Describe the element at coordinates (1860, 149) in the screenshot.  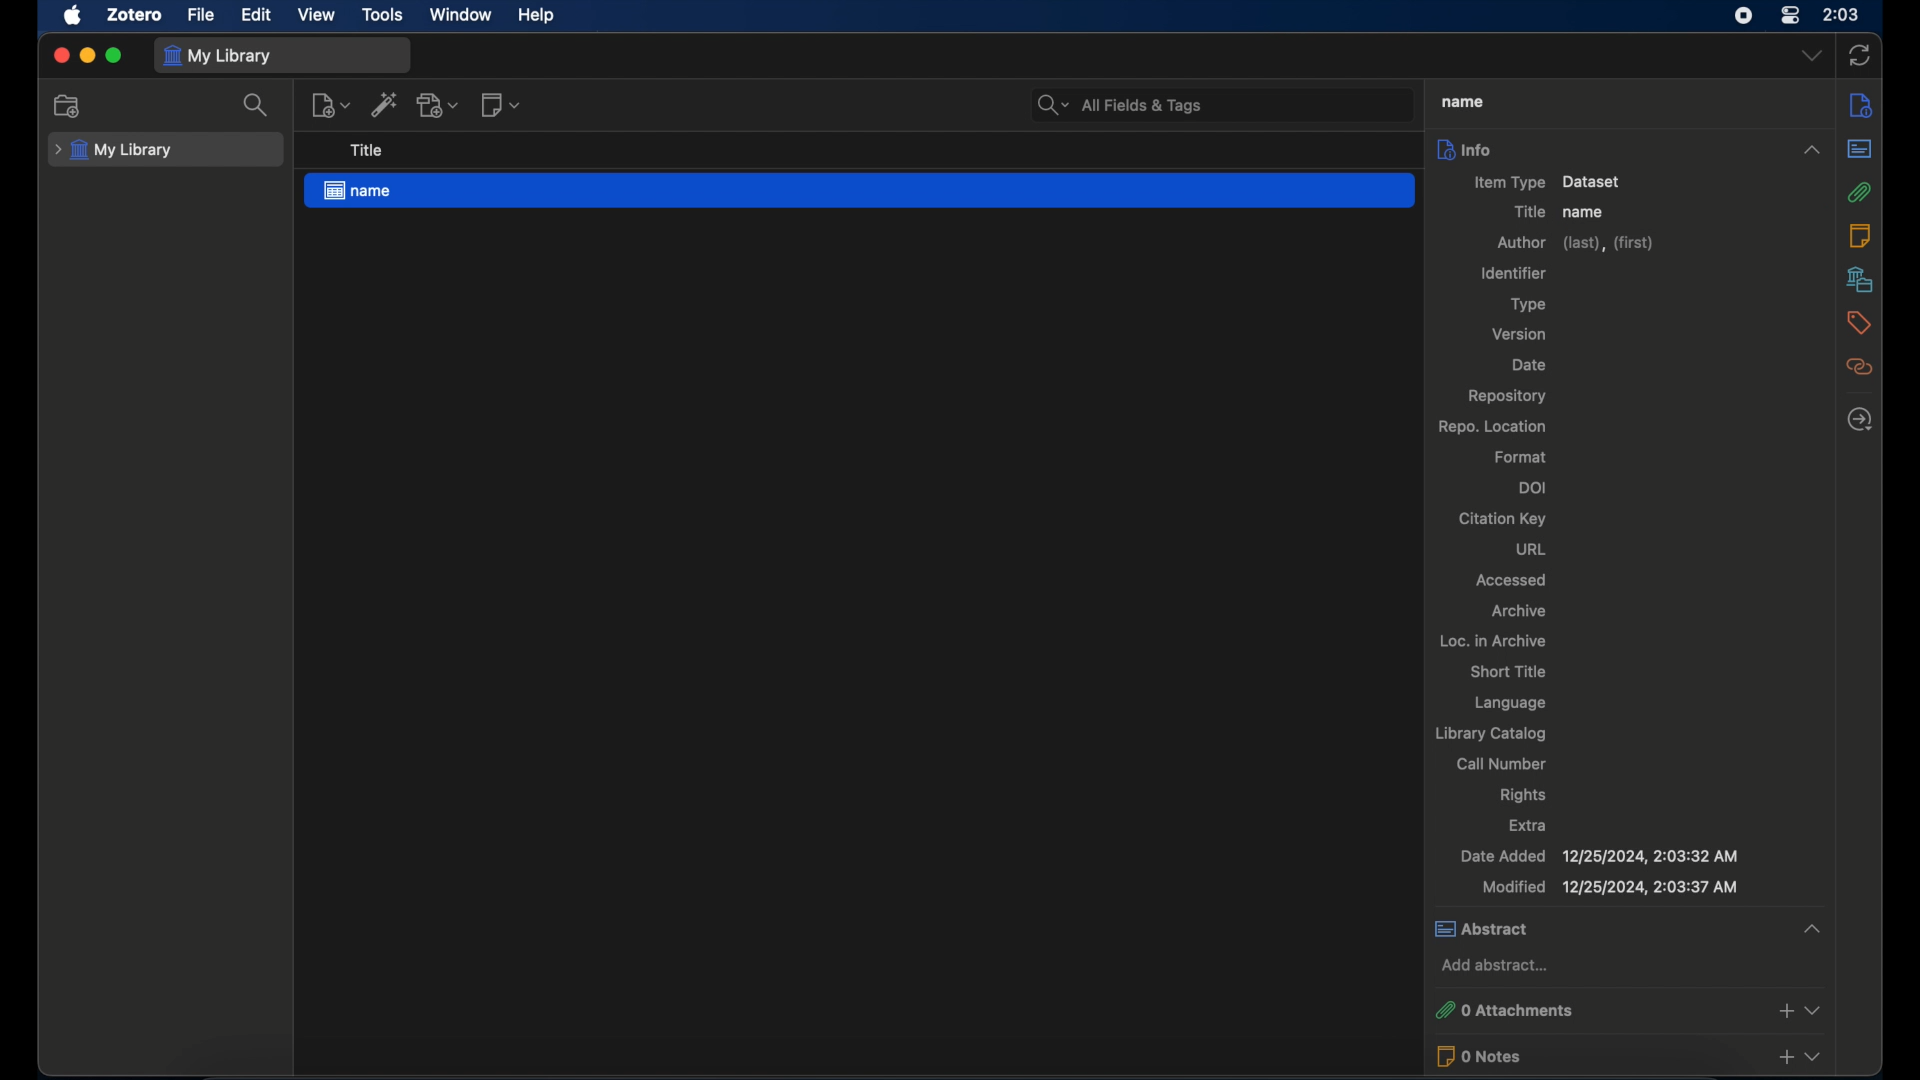
I see `abstract` at that location.